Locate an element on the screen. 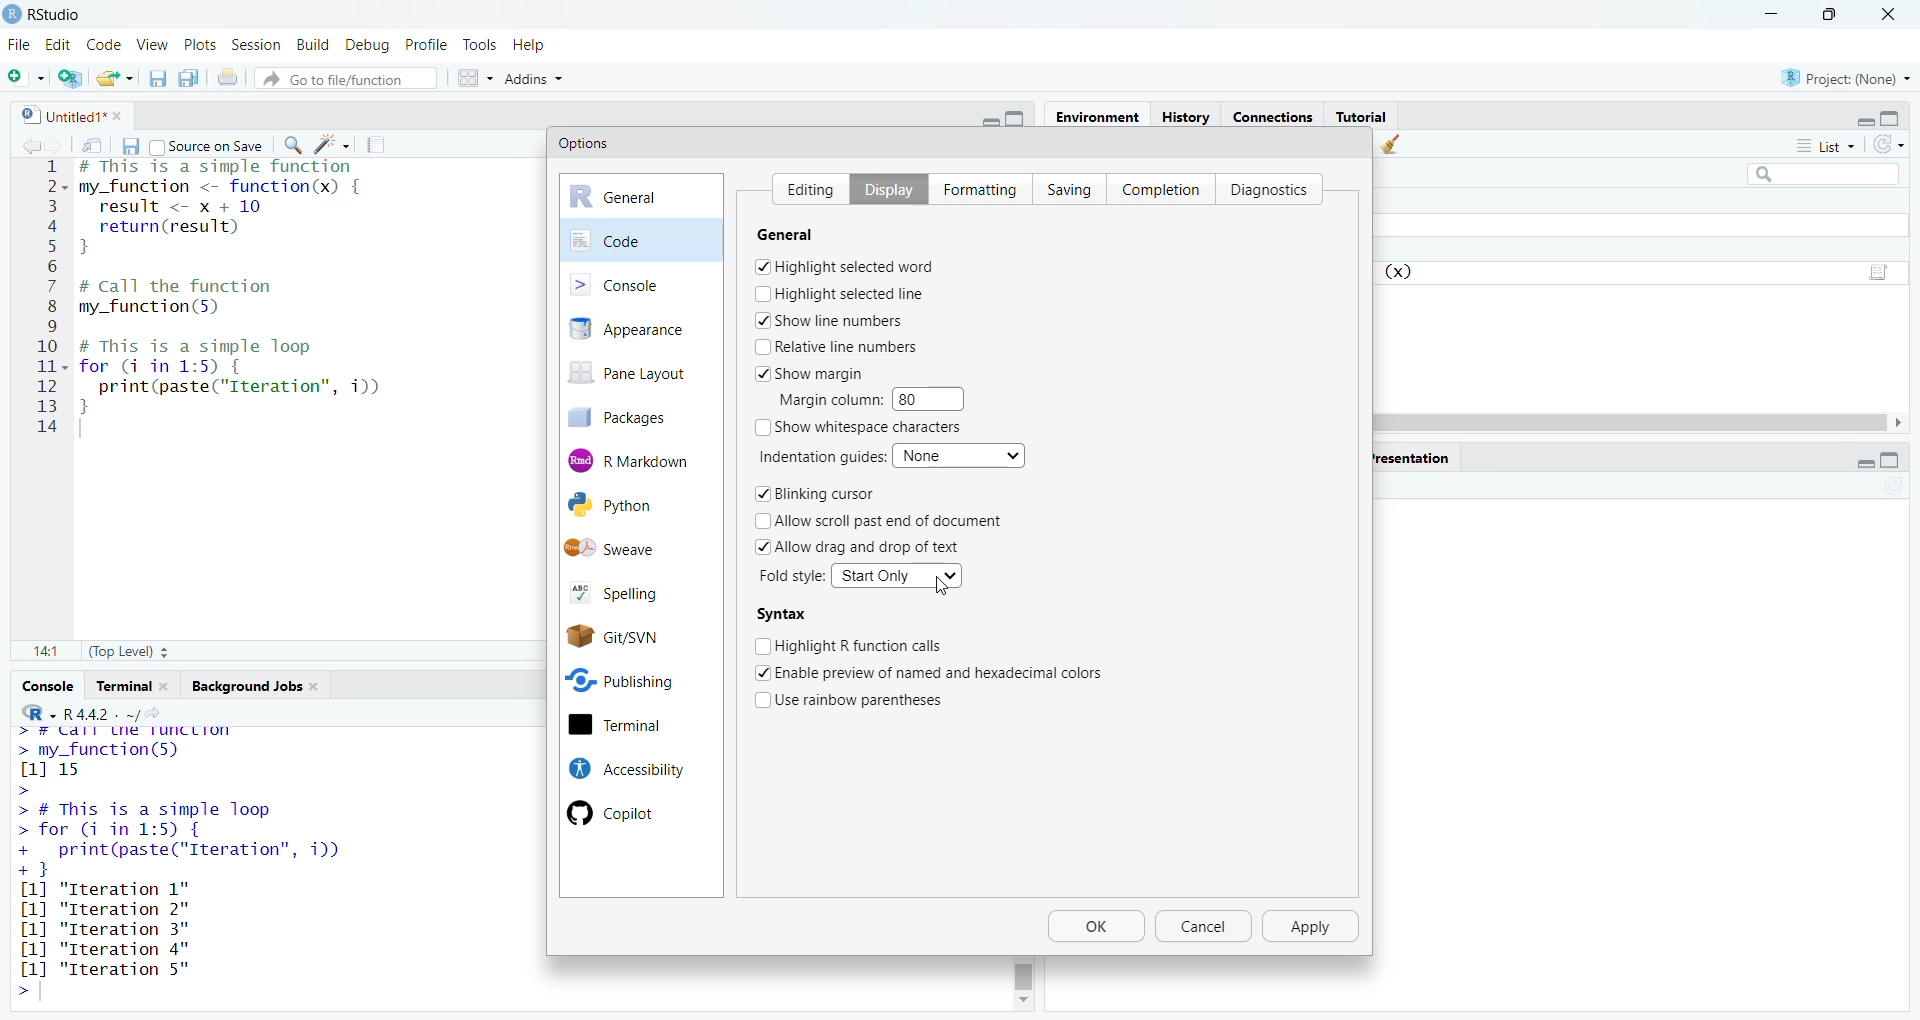 The image size is (1920, 1020). 14:1 is located at coordinates (45, 653).